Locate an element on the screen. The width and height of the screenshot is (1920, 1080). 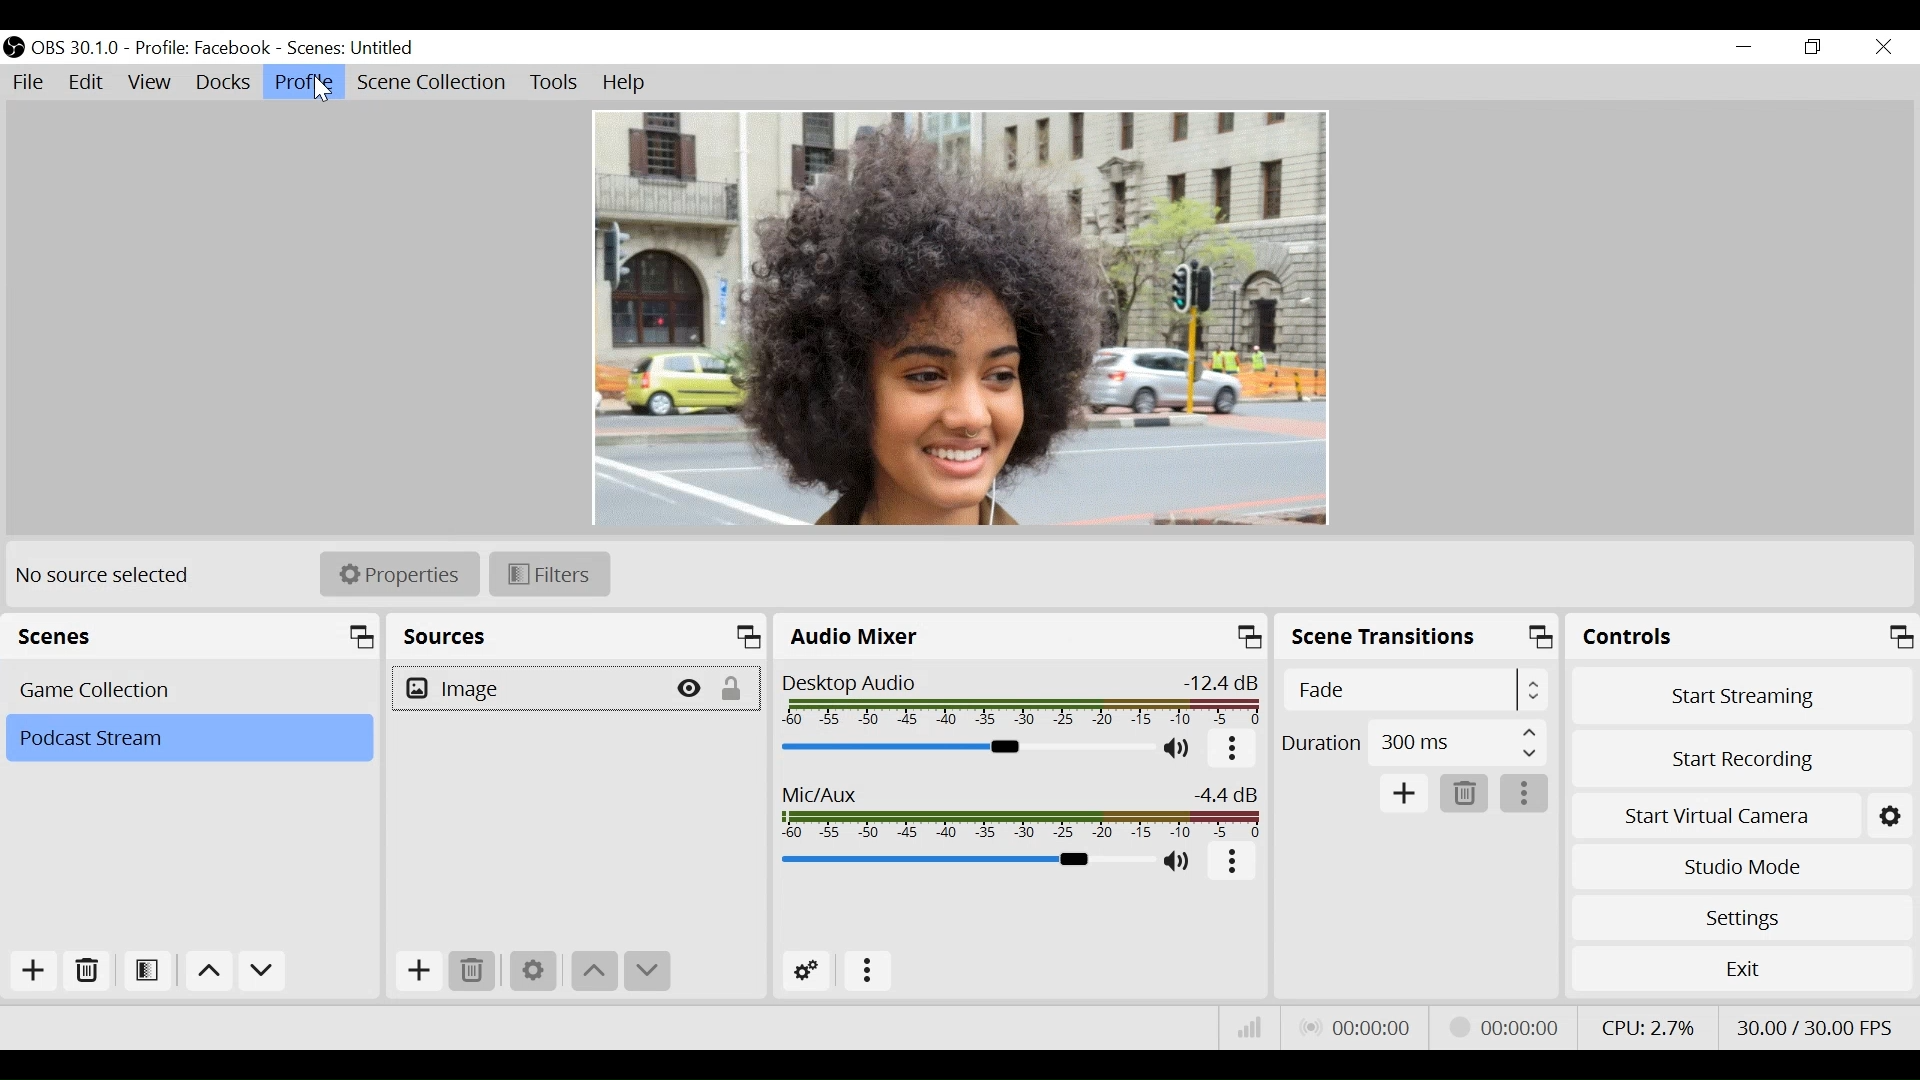
minimize is located at coordinates (1744, 49).